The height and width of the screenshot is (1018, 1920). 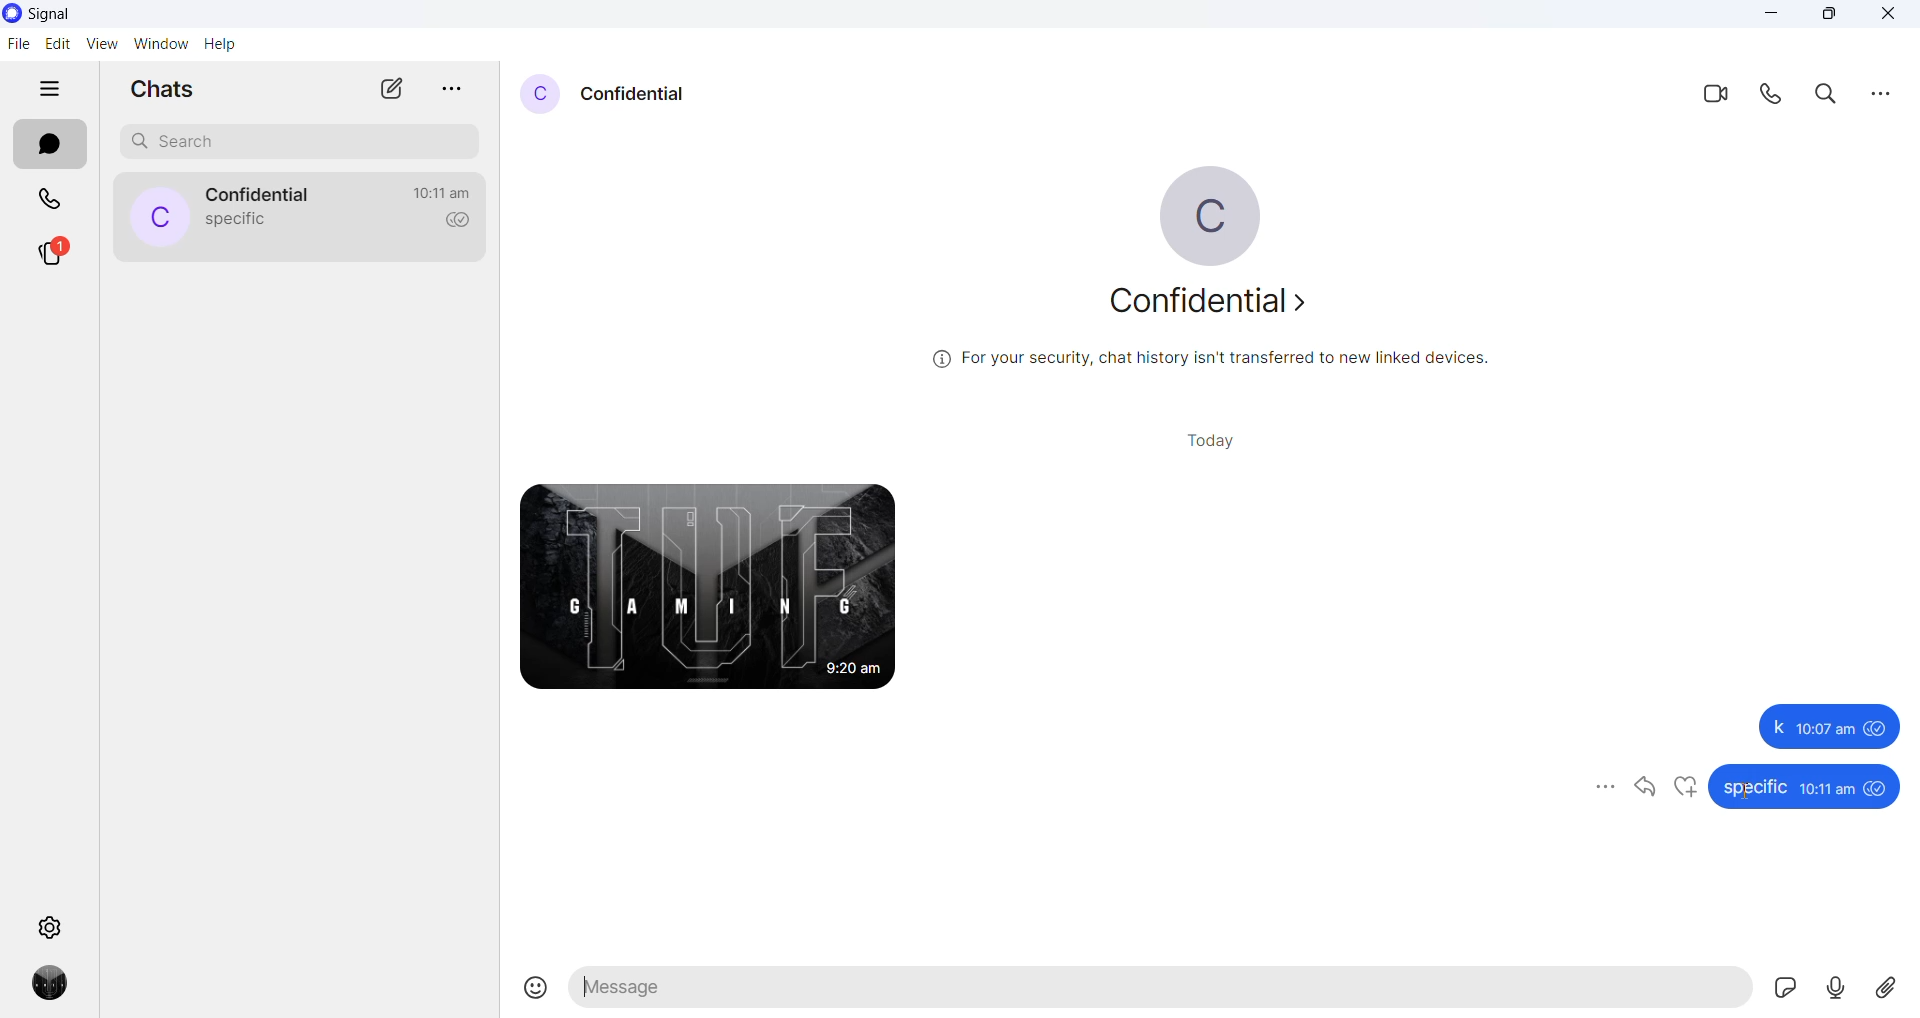 I want to click on chats, so click(x=46, y=145).